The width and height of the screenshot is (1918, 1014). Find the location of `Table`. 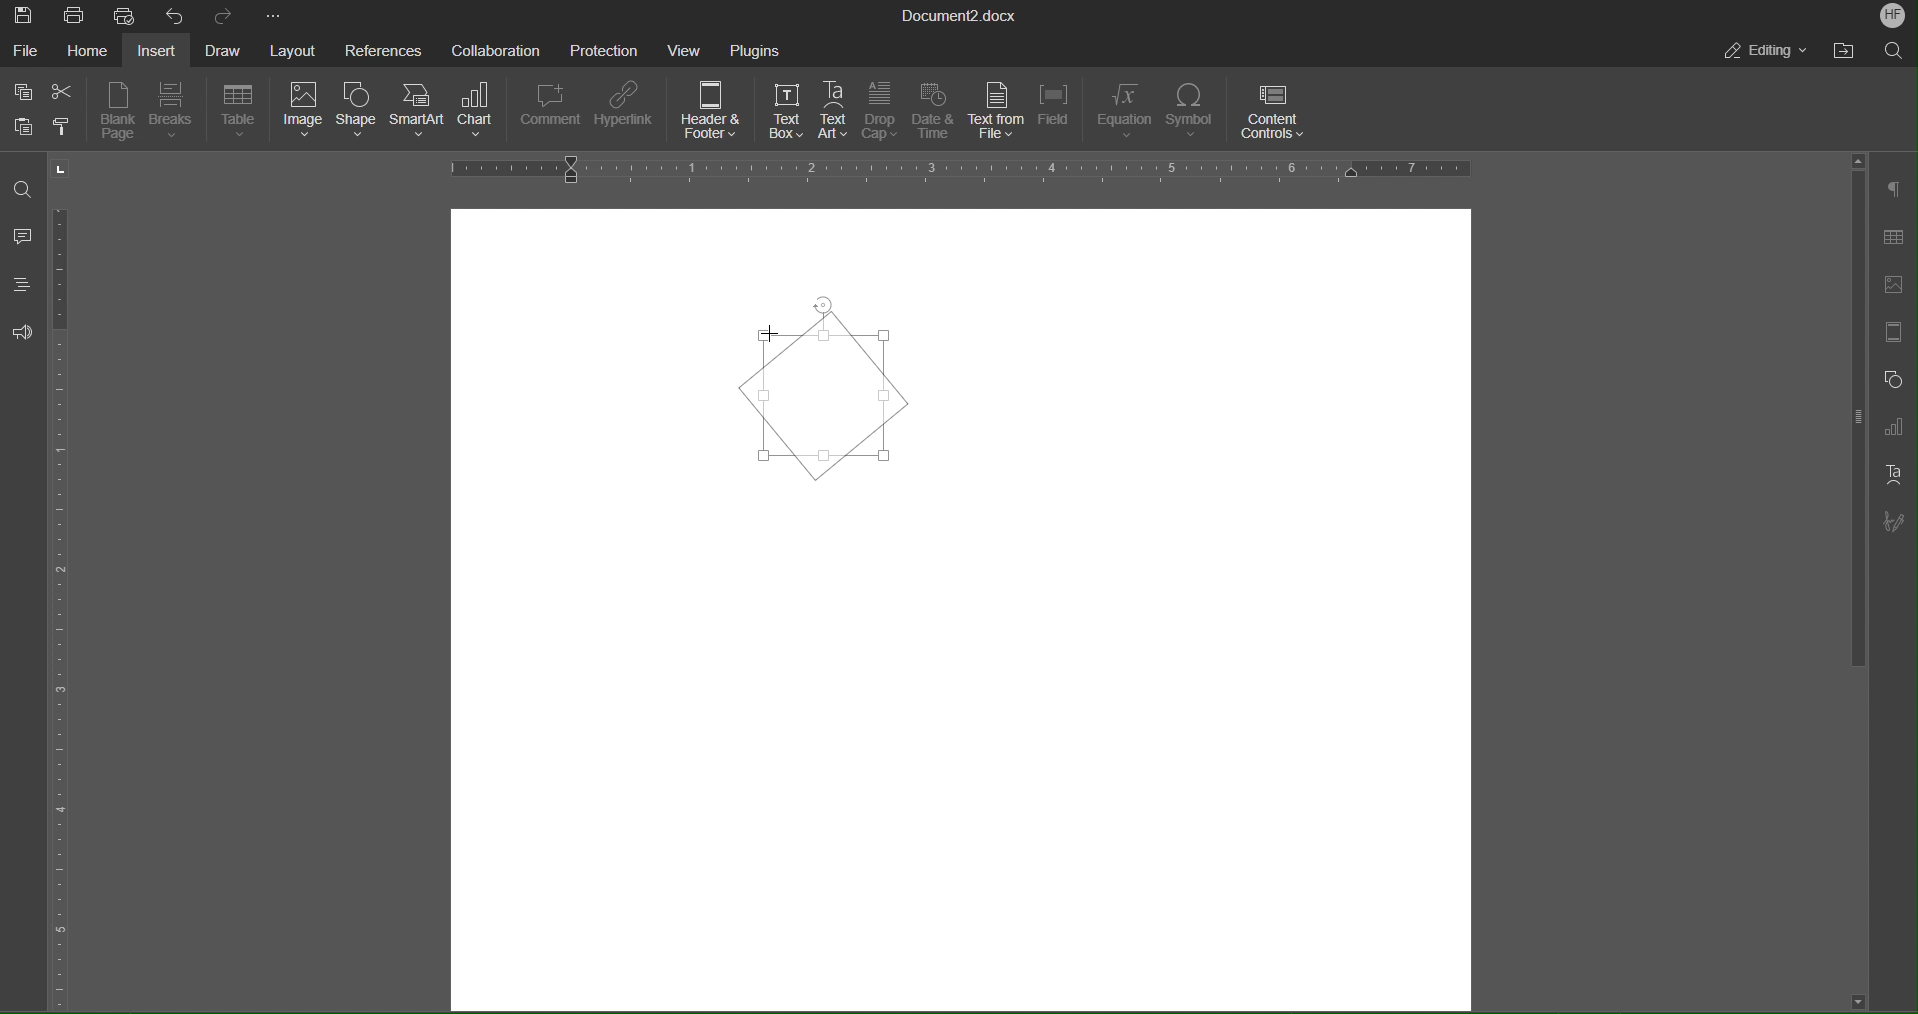

Table is located at coordinates (240, 112).